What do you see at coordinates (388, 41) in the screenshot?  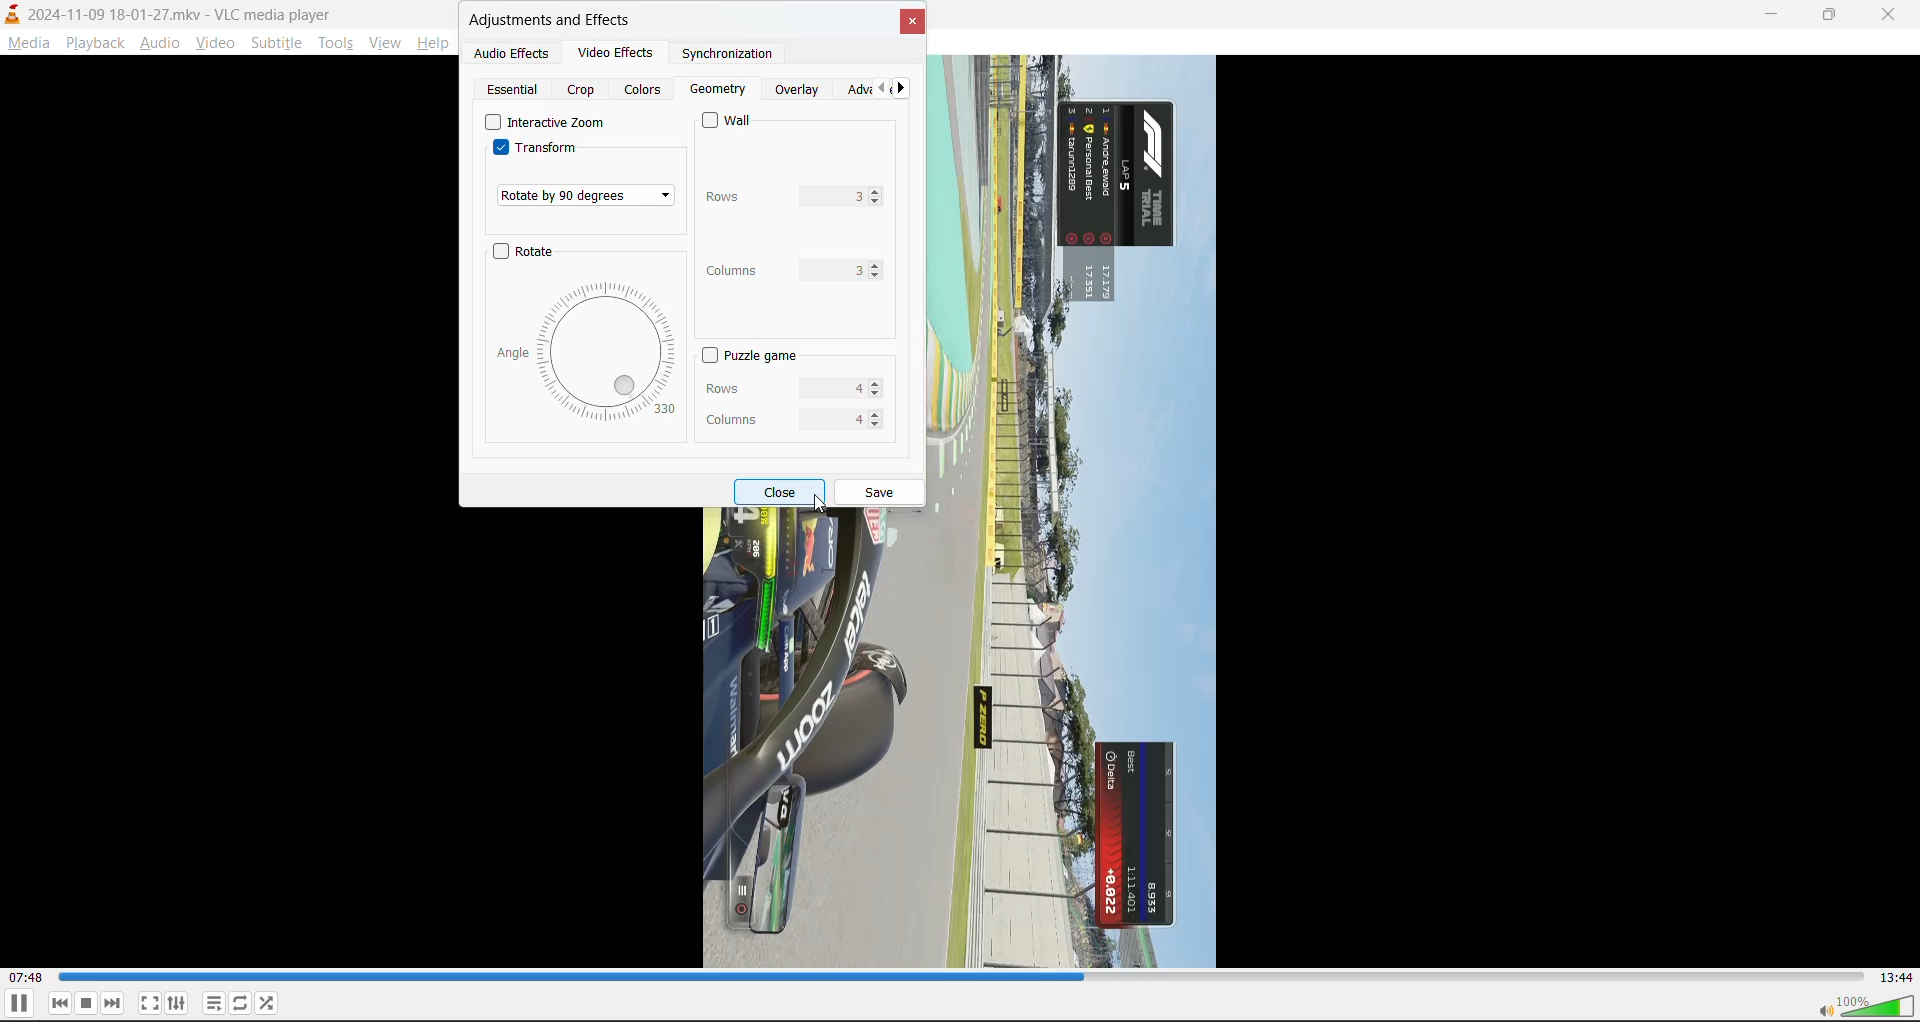 I see `view` at bounding box center [388, 41].